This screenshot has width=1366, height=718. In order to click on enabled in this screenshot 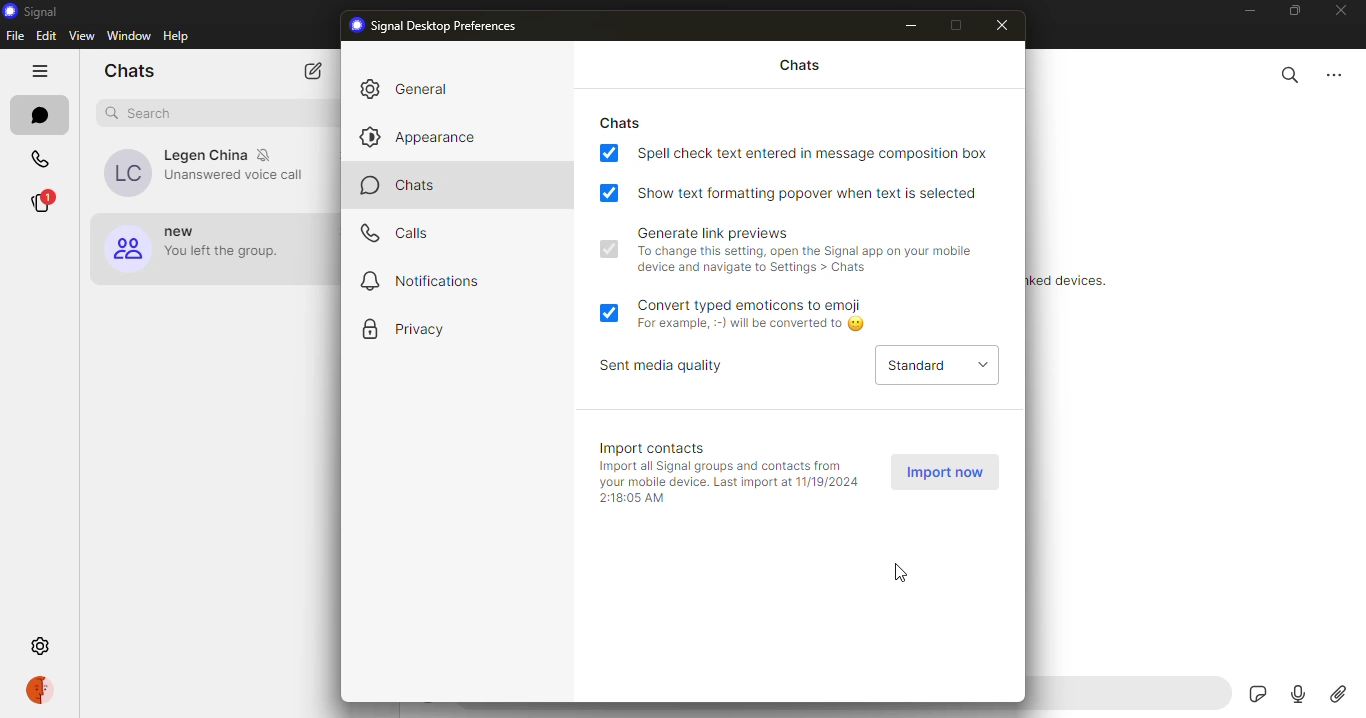, I will do `click(608, 194)`.